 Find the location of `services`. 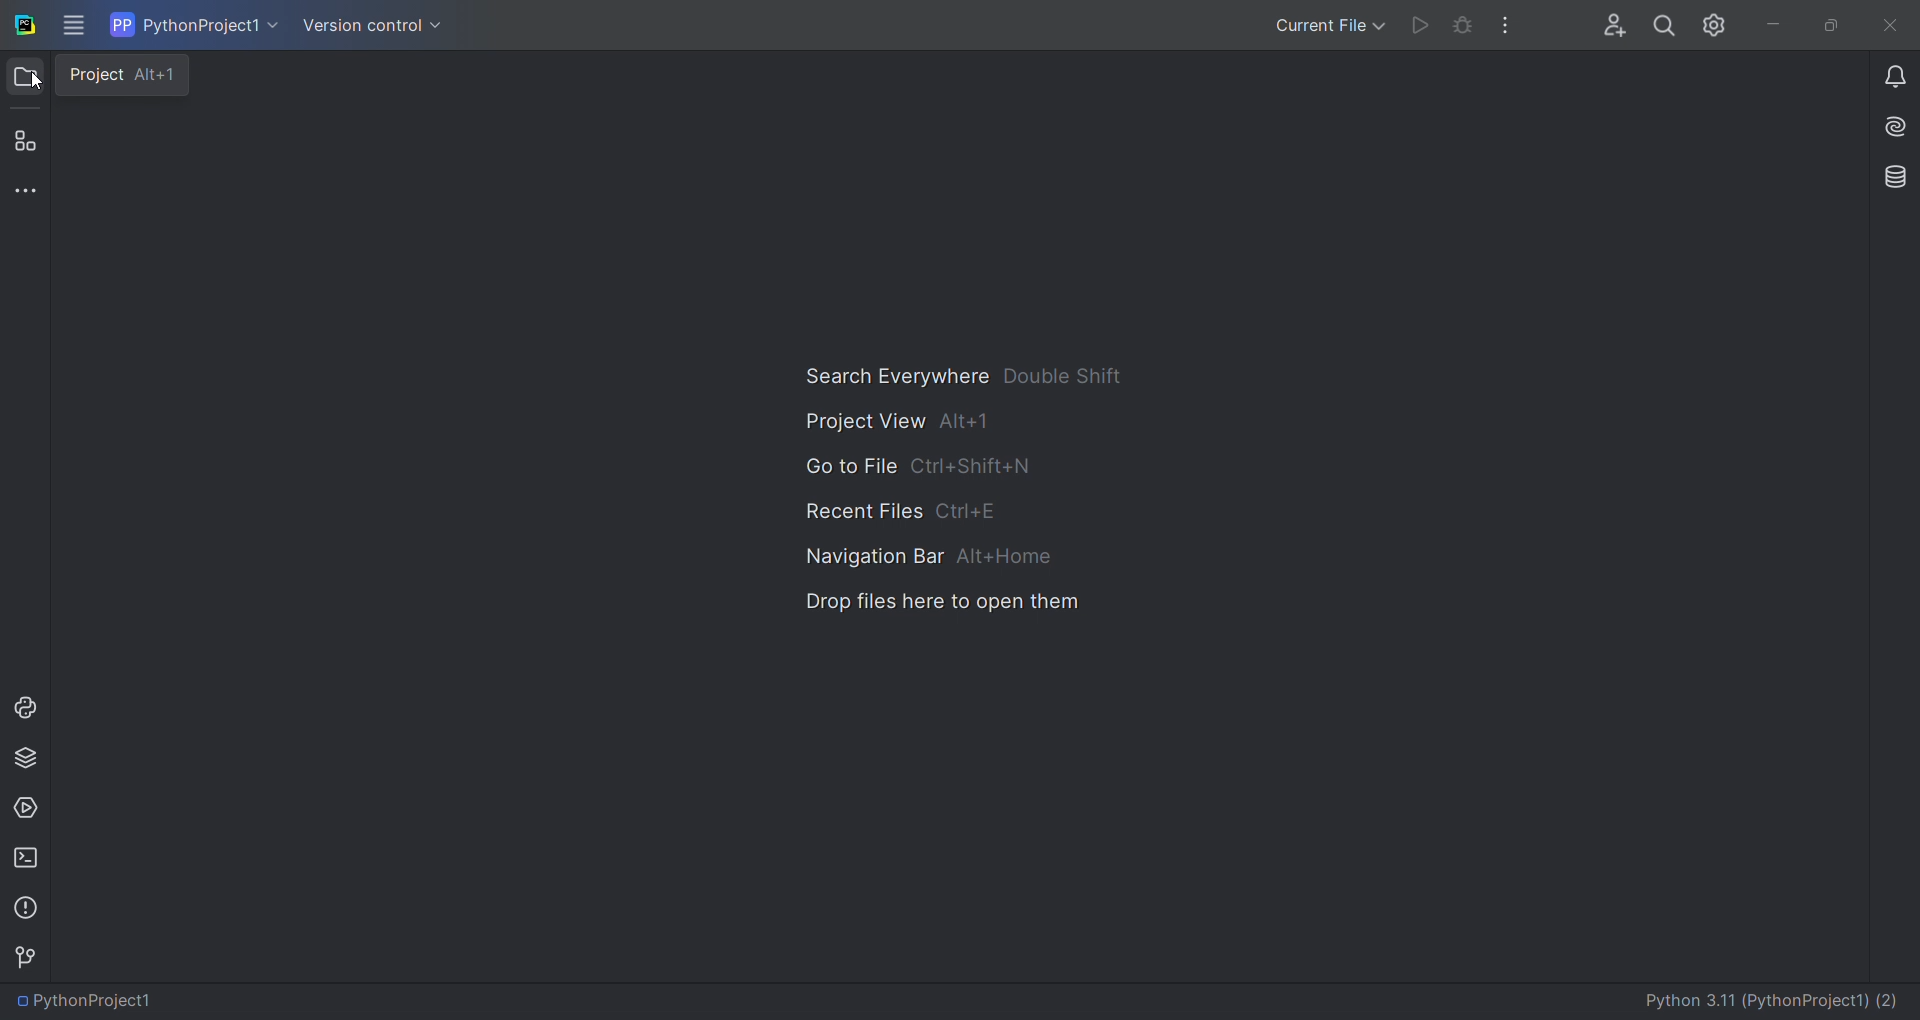

services is located at coordinates (28, 809).